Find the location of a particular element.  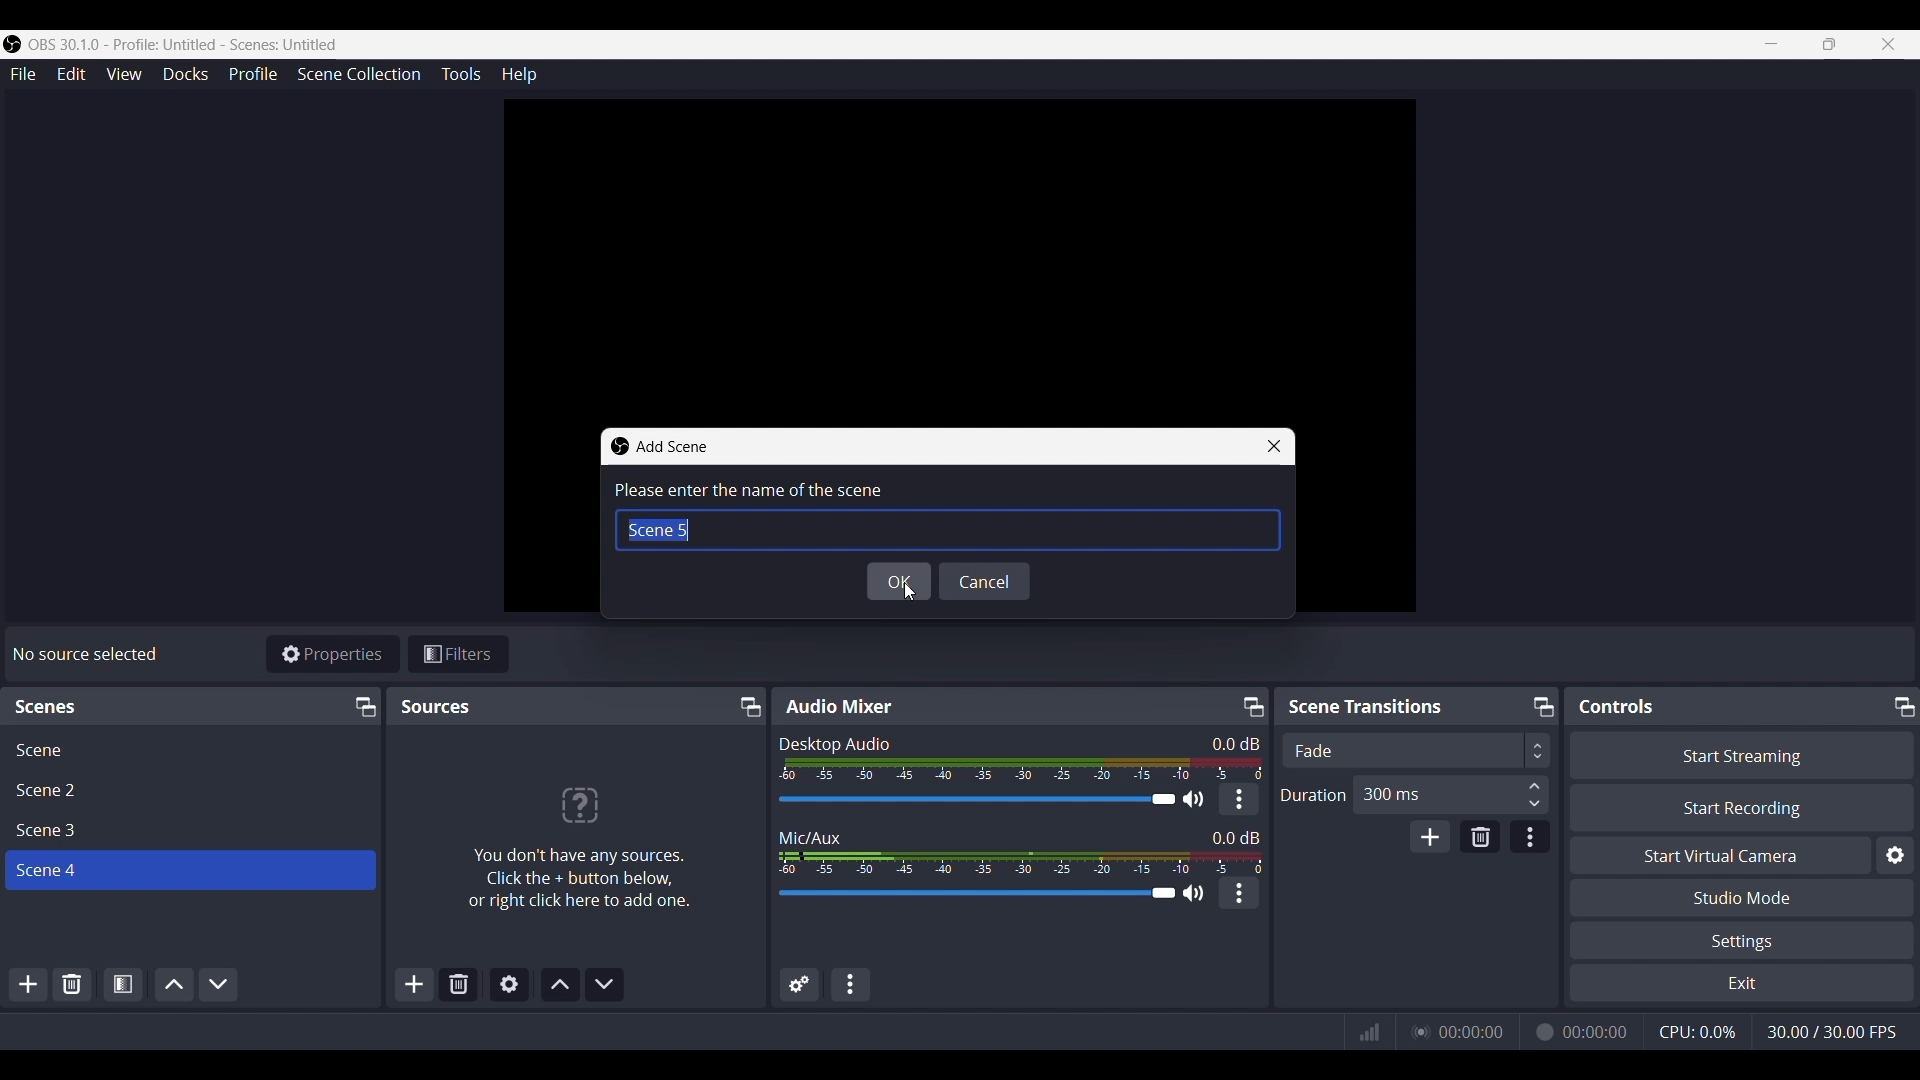

Cancel is located at coordinates (986, 581).